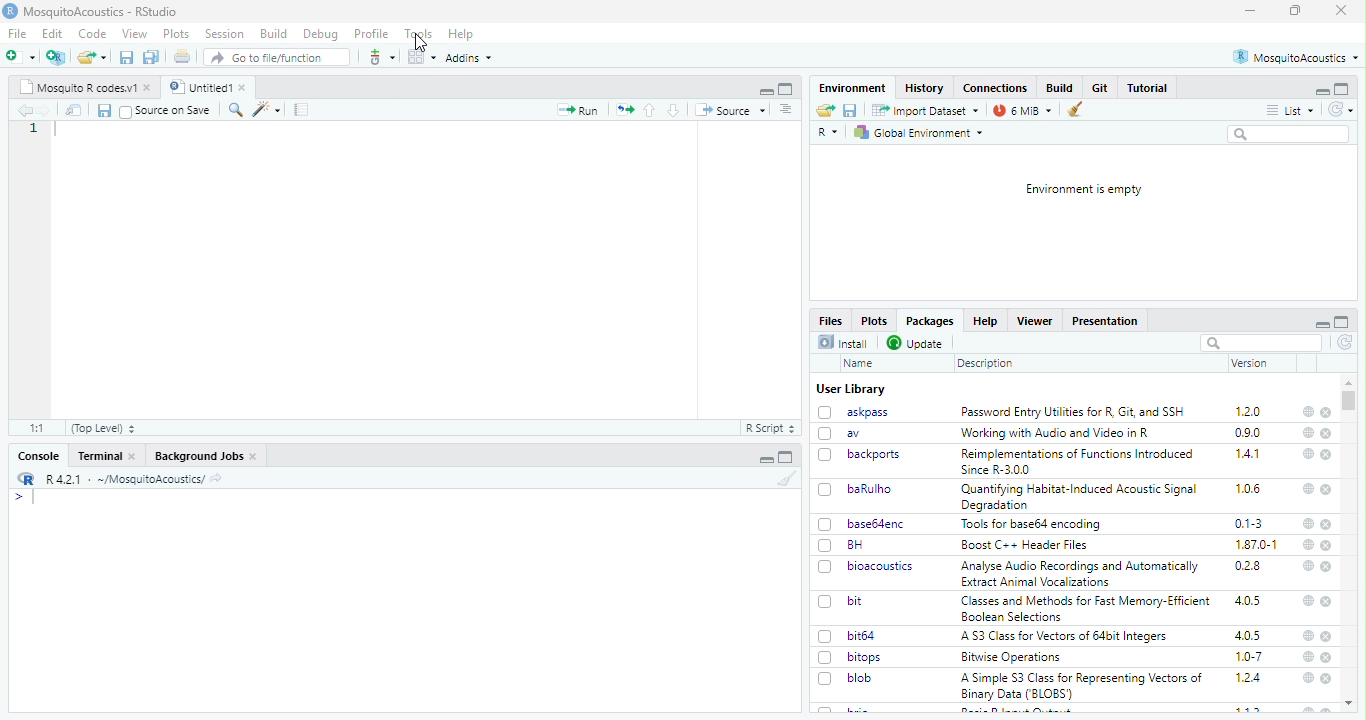  I want to click on ‘Mosquito R codes.vl, so click(77, 87).